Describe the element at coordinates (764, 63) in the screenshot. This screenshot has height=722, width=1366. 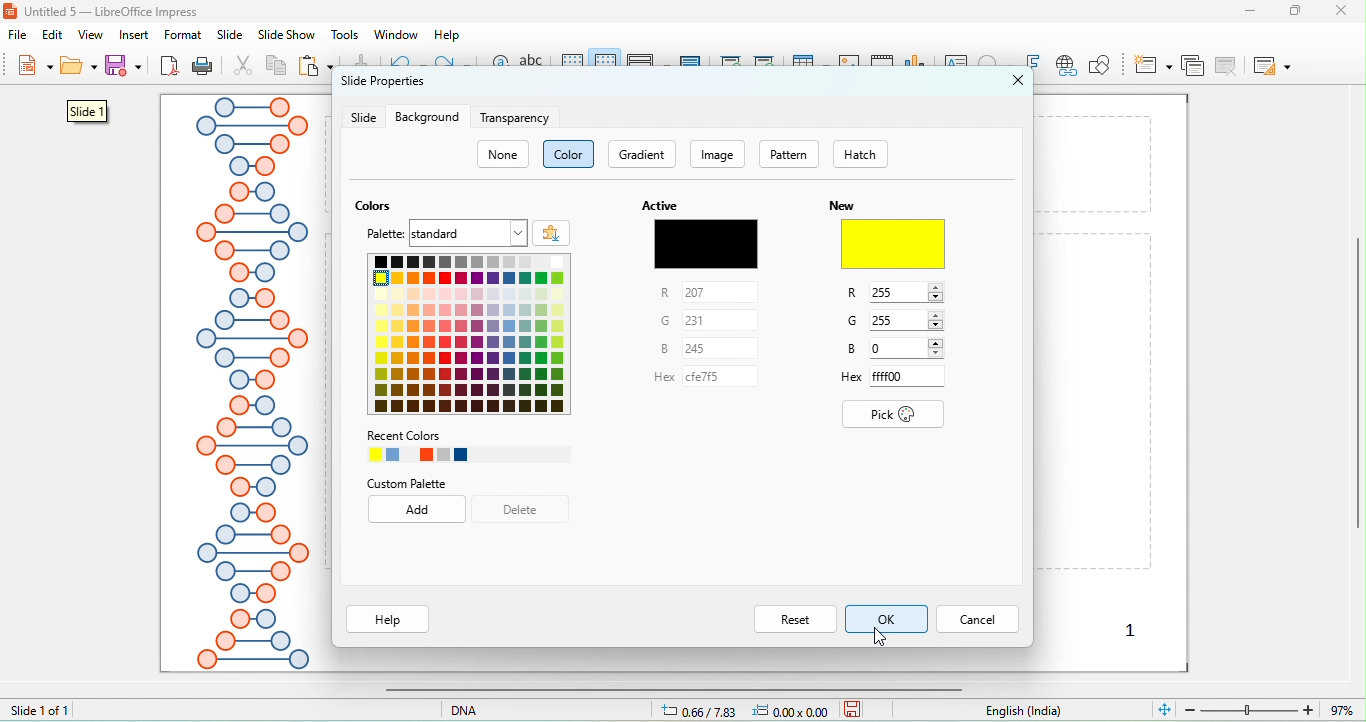
I see `start from current` at that location.